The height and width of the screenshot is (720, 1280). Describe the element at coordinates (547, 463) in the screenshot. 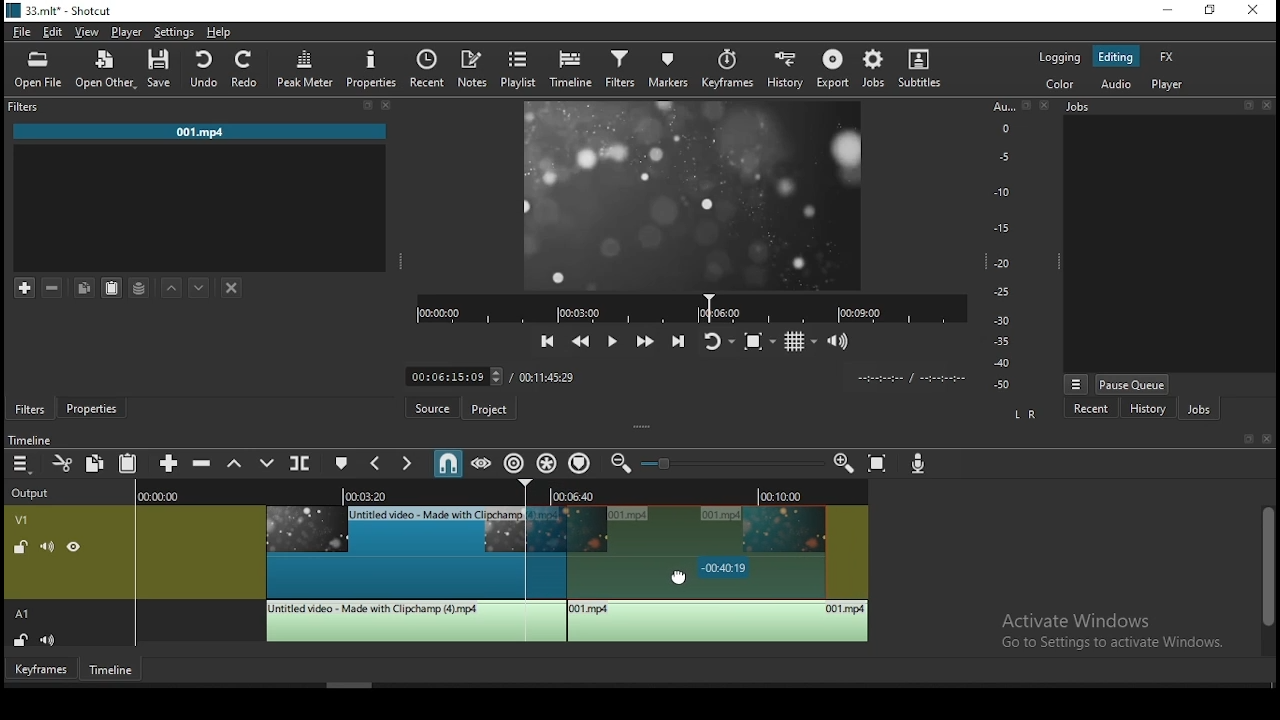

I see `ripple all tracks` at that location.